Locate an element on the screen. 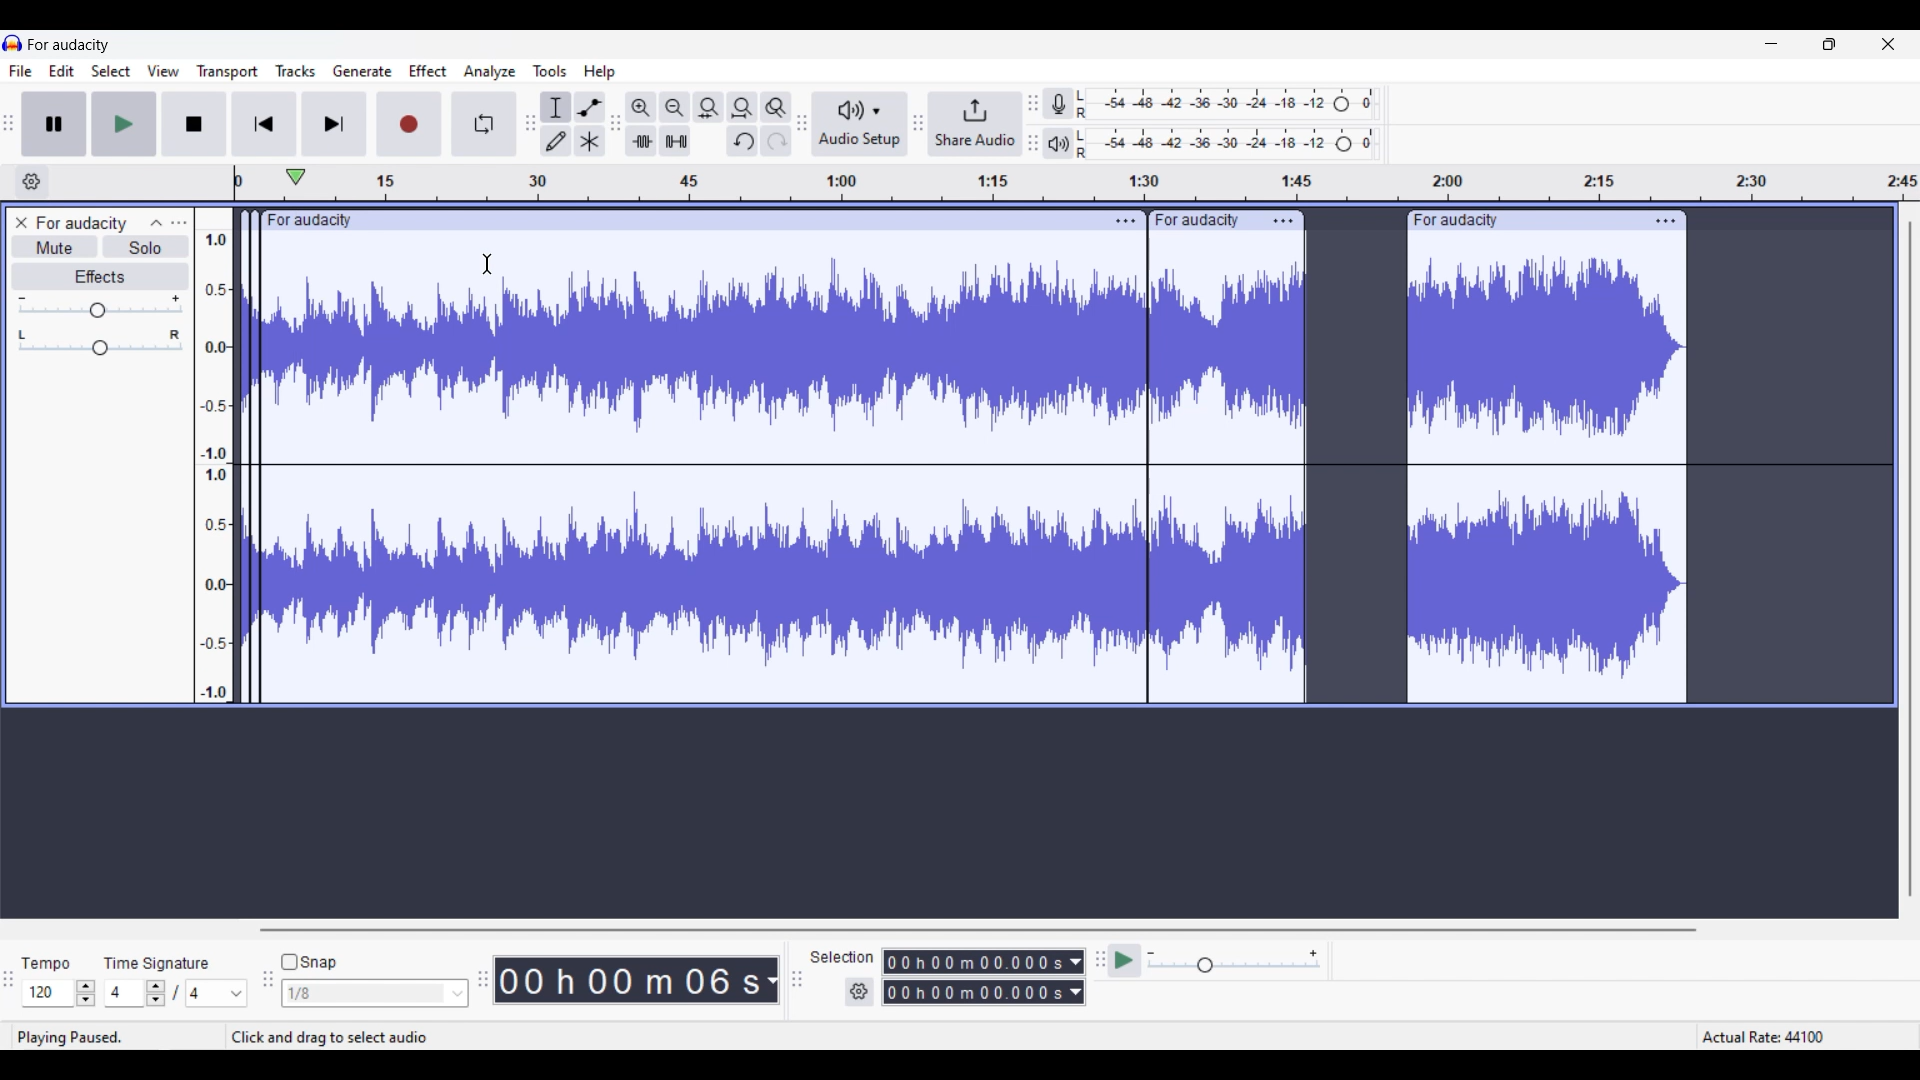  selection is located at coordinates (843, 957).